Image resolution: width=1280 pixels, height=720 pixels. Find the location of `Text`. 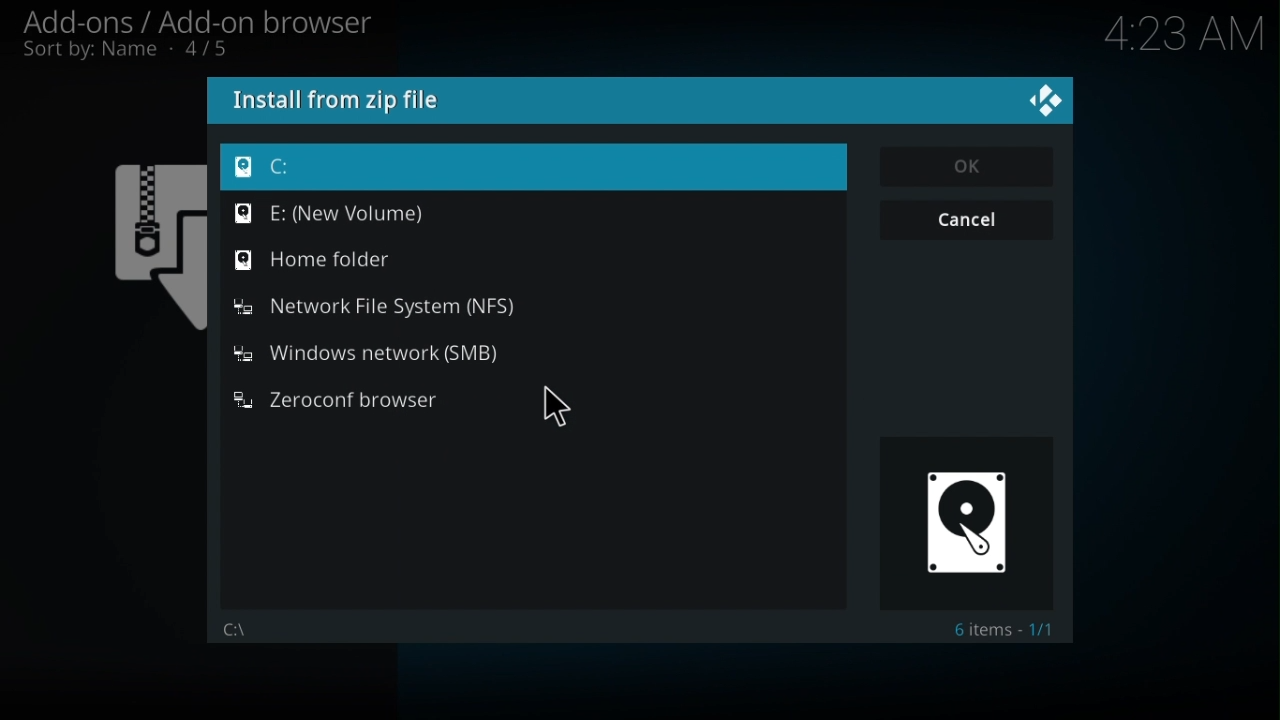

Text is located at coordinates (993, 632).